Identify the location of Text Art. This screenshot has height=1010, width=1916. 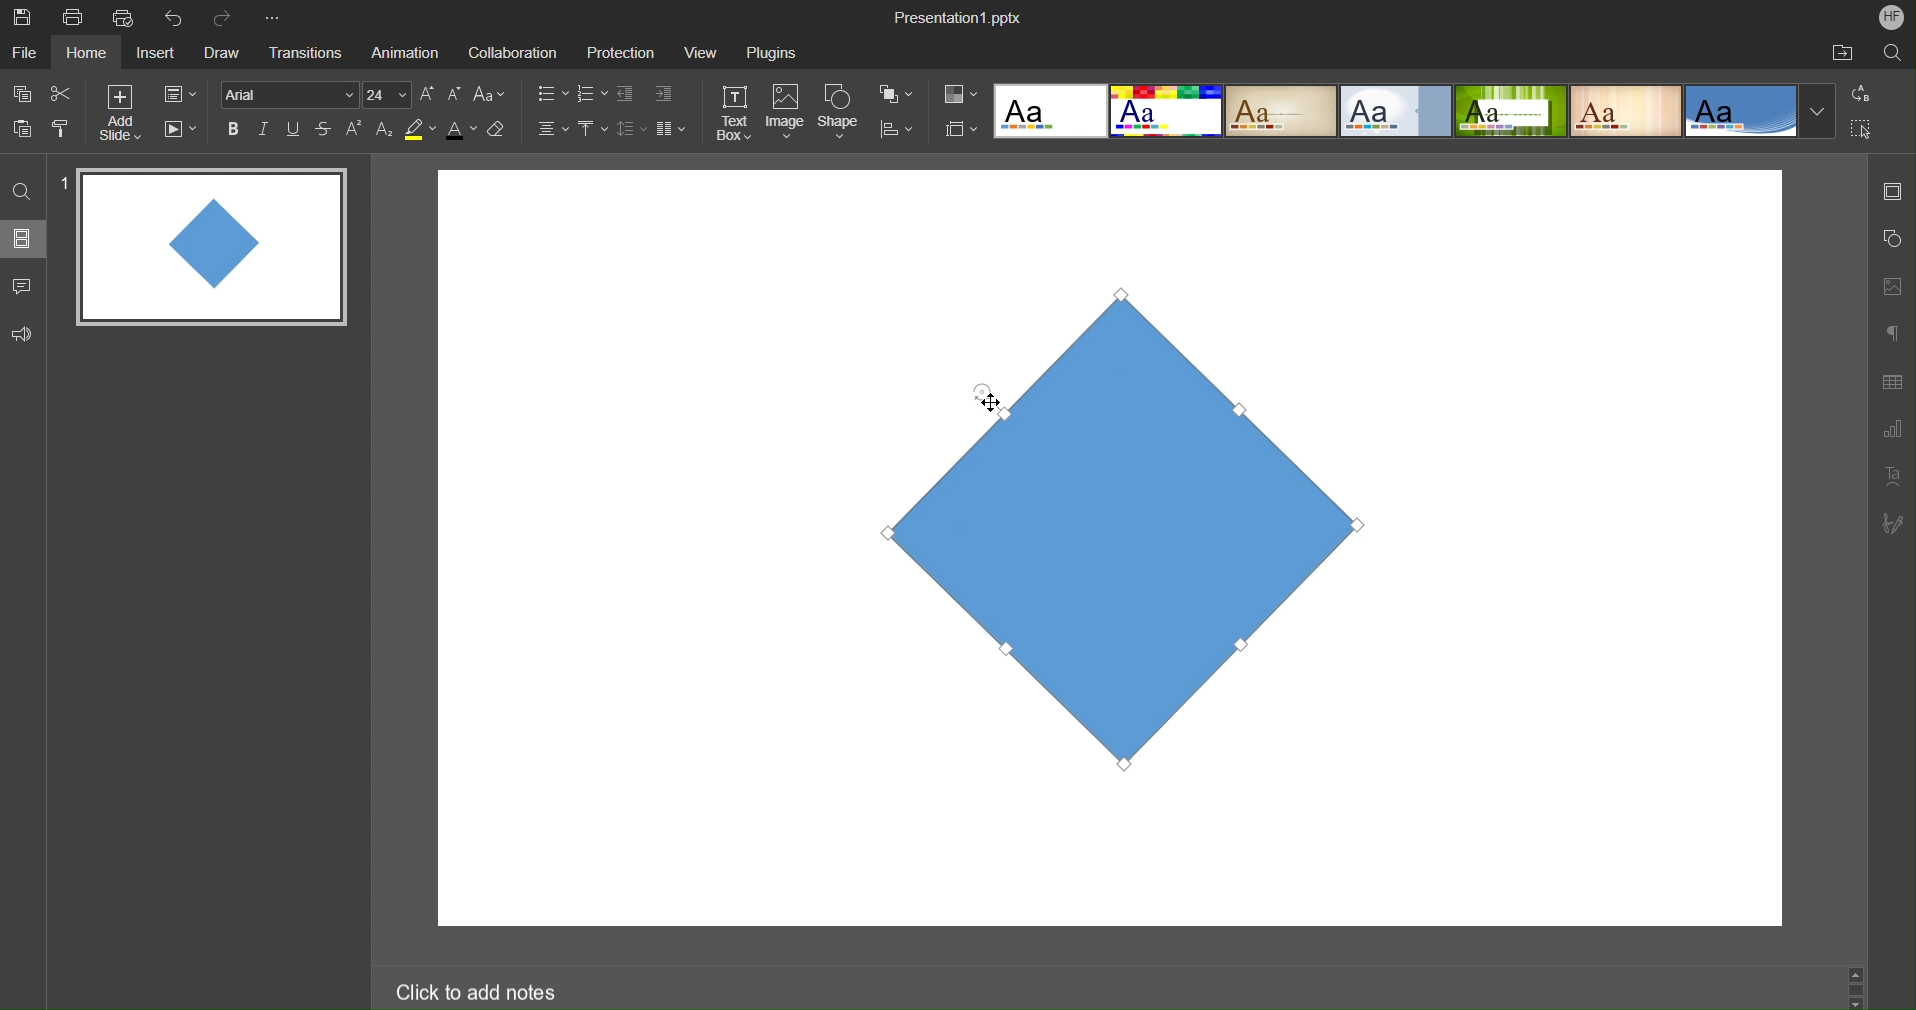
(1892, 477).